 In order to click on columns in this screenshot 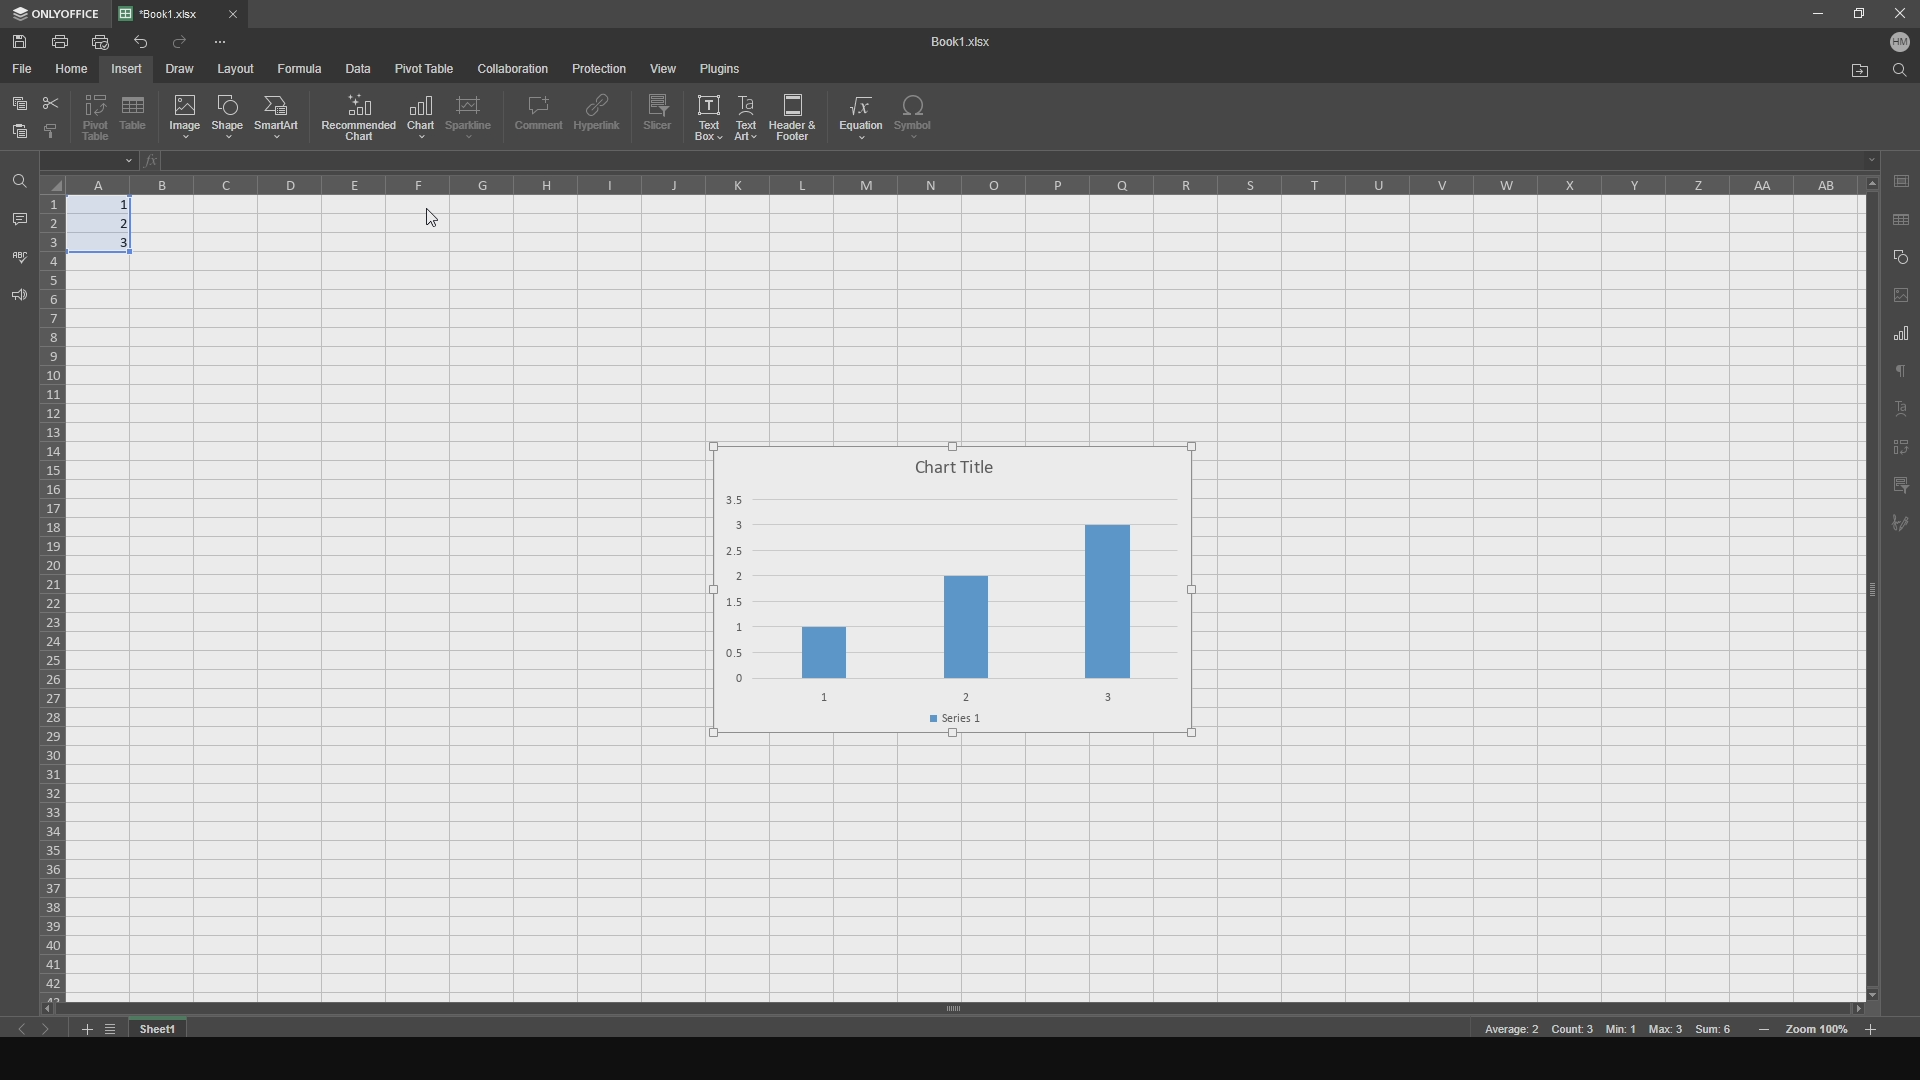, I will do `click(967, 184)`.